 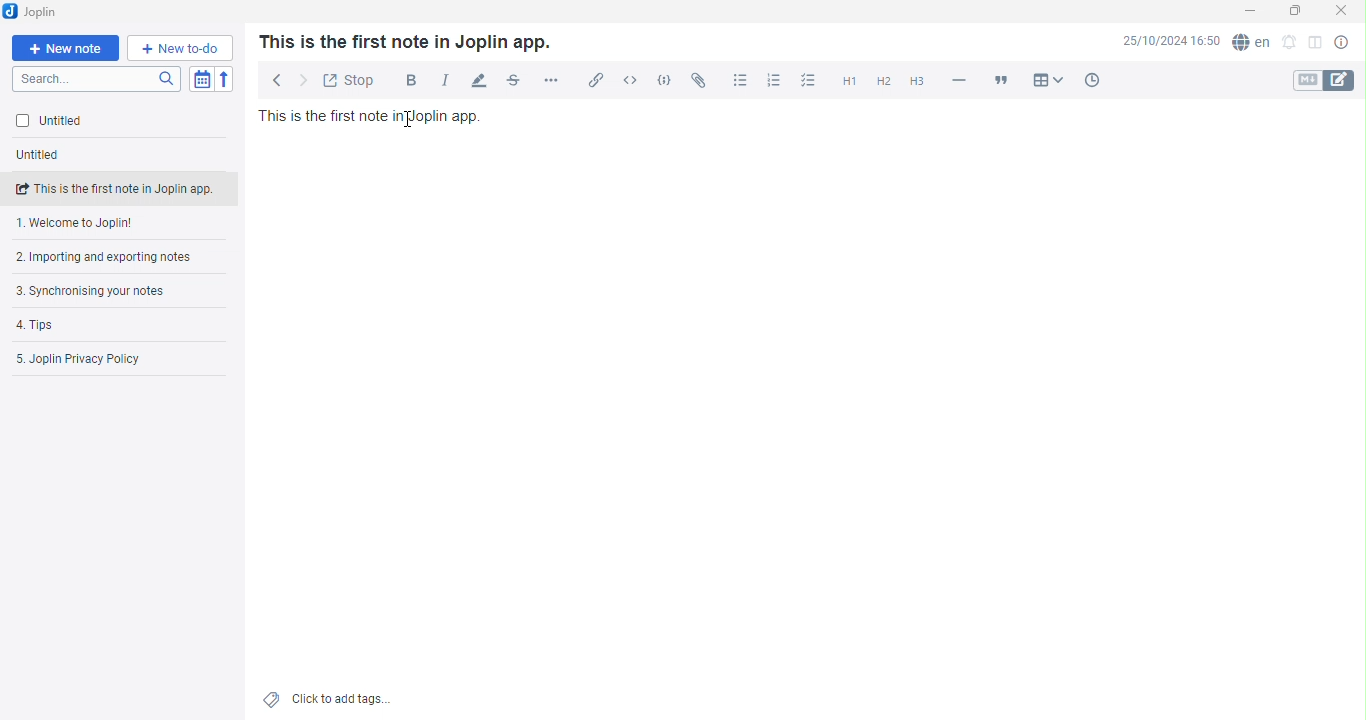 I want to click on Date and Time, so click(x=1170, y=44).